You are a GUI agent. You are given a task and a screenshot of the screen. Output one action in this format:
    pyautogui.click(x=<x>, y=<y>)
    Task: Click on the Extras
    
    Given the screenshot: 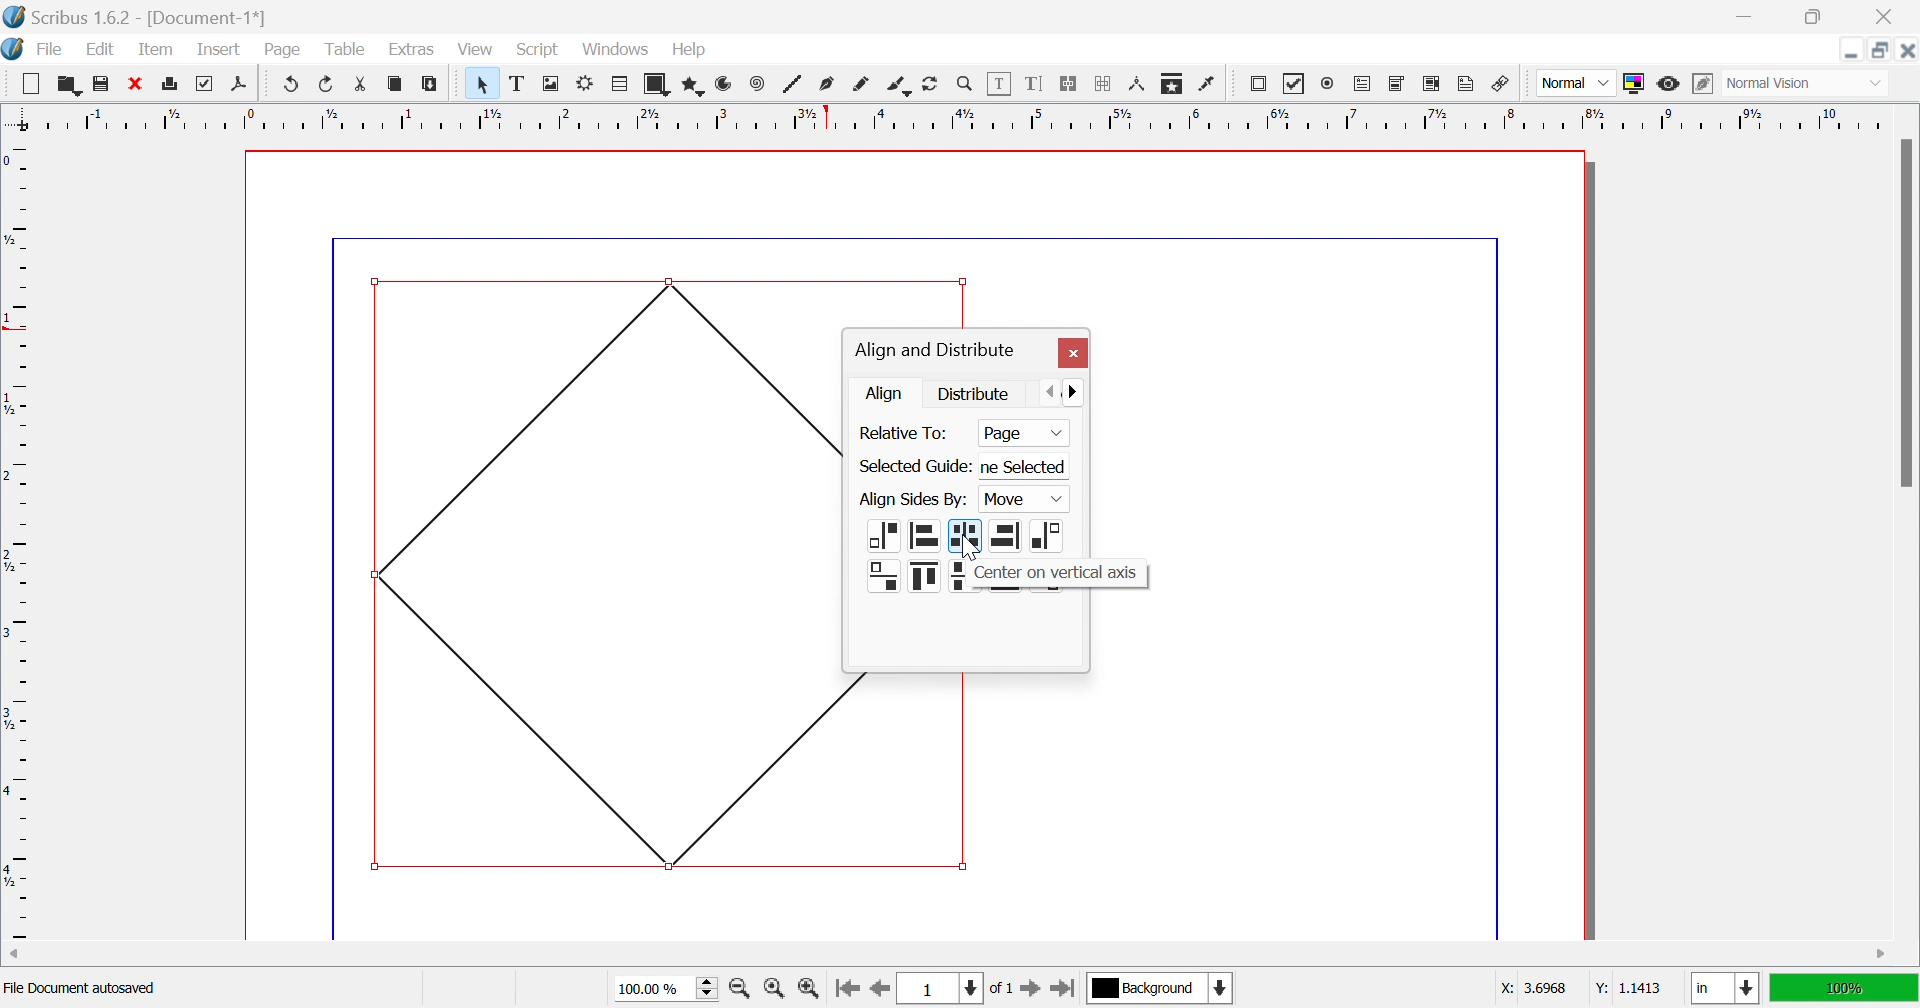 What is the action you would take?
    pyautogui.click(x=412, y=50)
    